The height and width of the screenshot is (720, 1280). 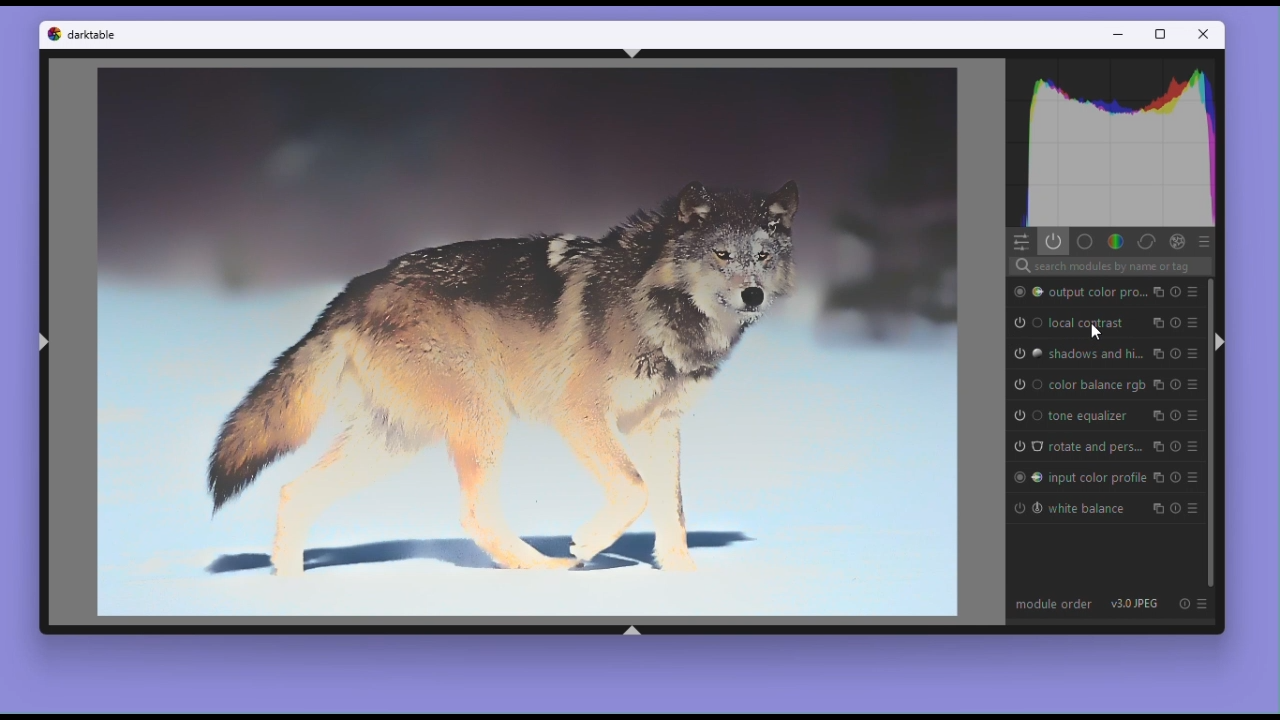 What do you see at coordinates (1087, 513) in the screenshot?
I see `White balance` at bounding box center [1087, 513].